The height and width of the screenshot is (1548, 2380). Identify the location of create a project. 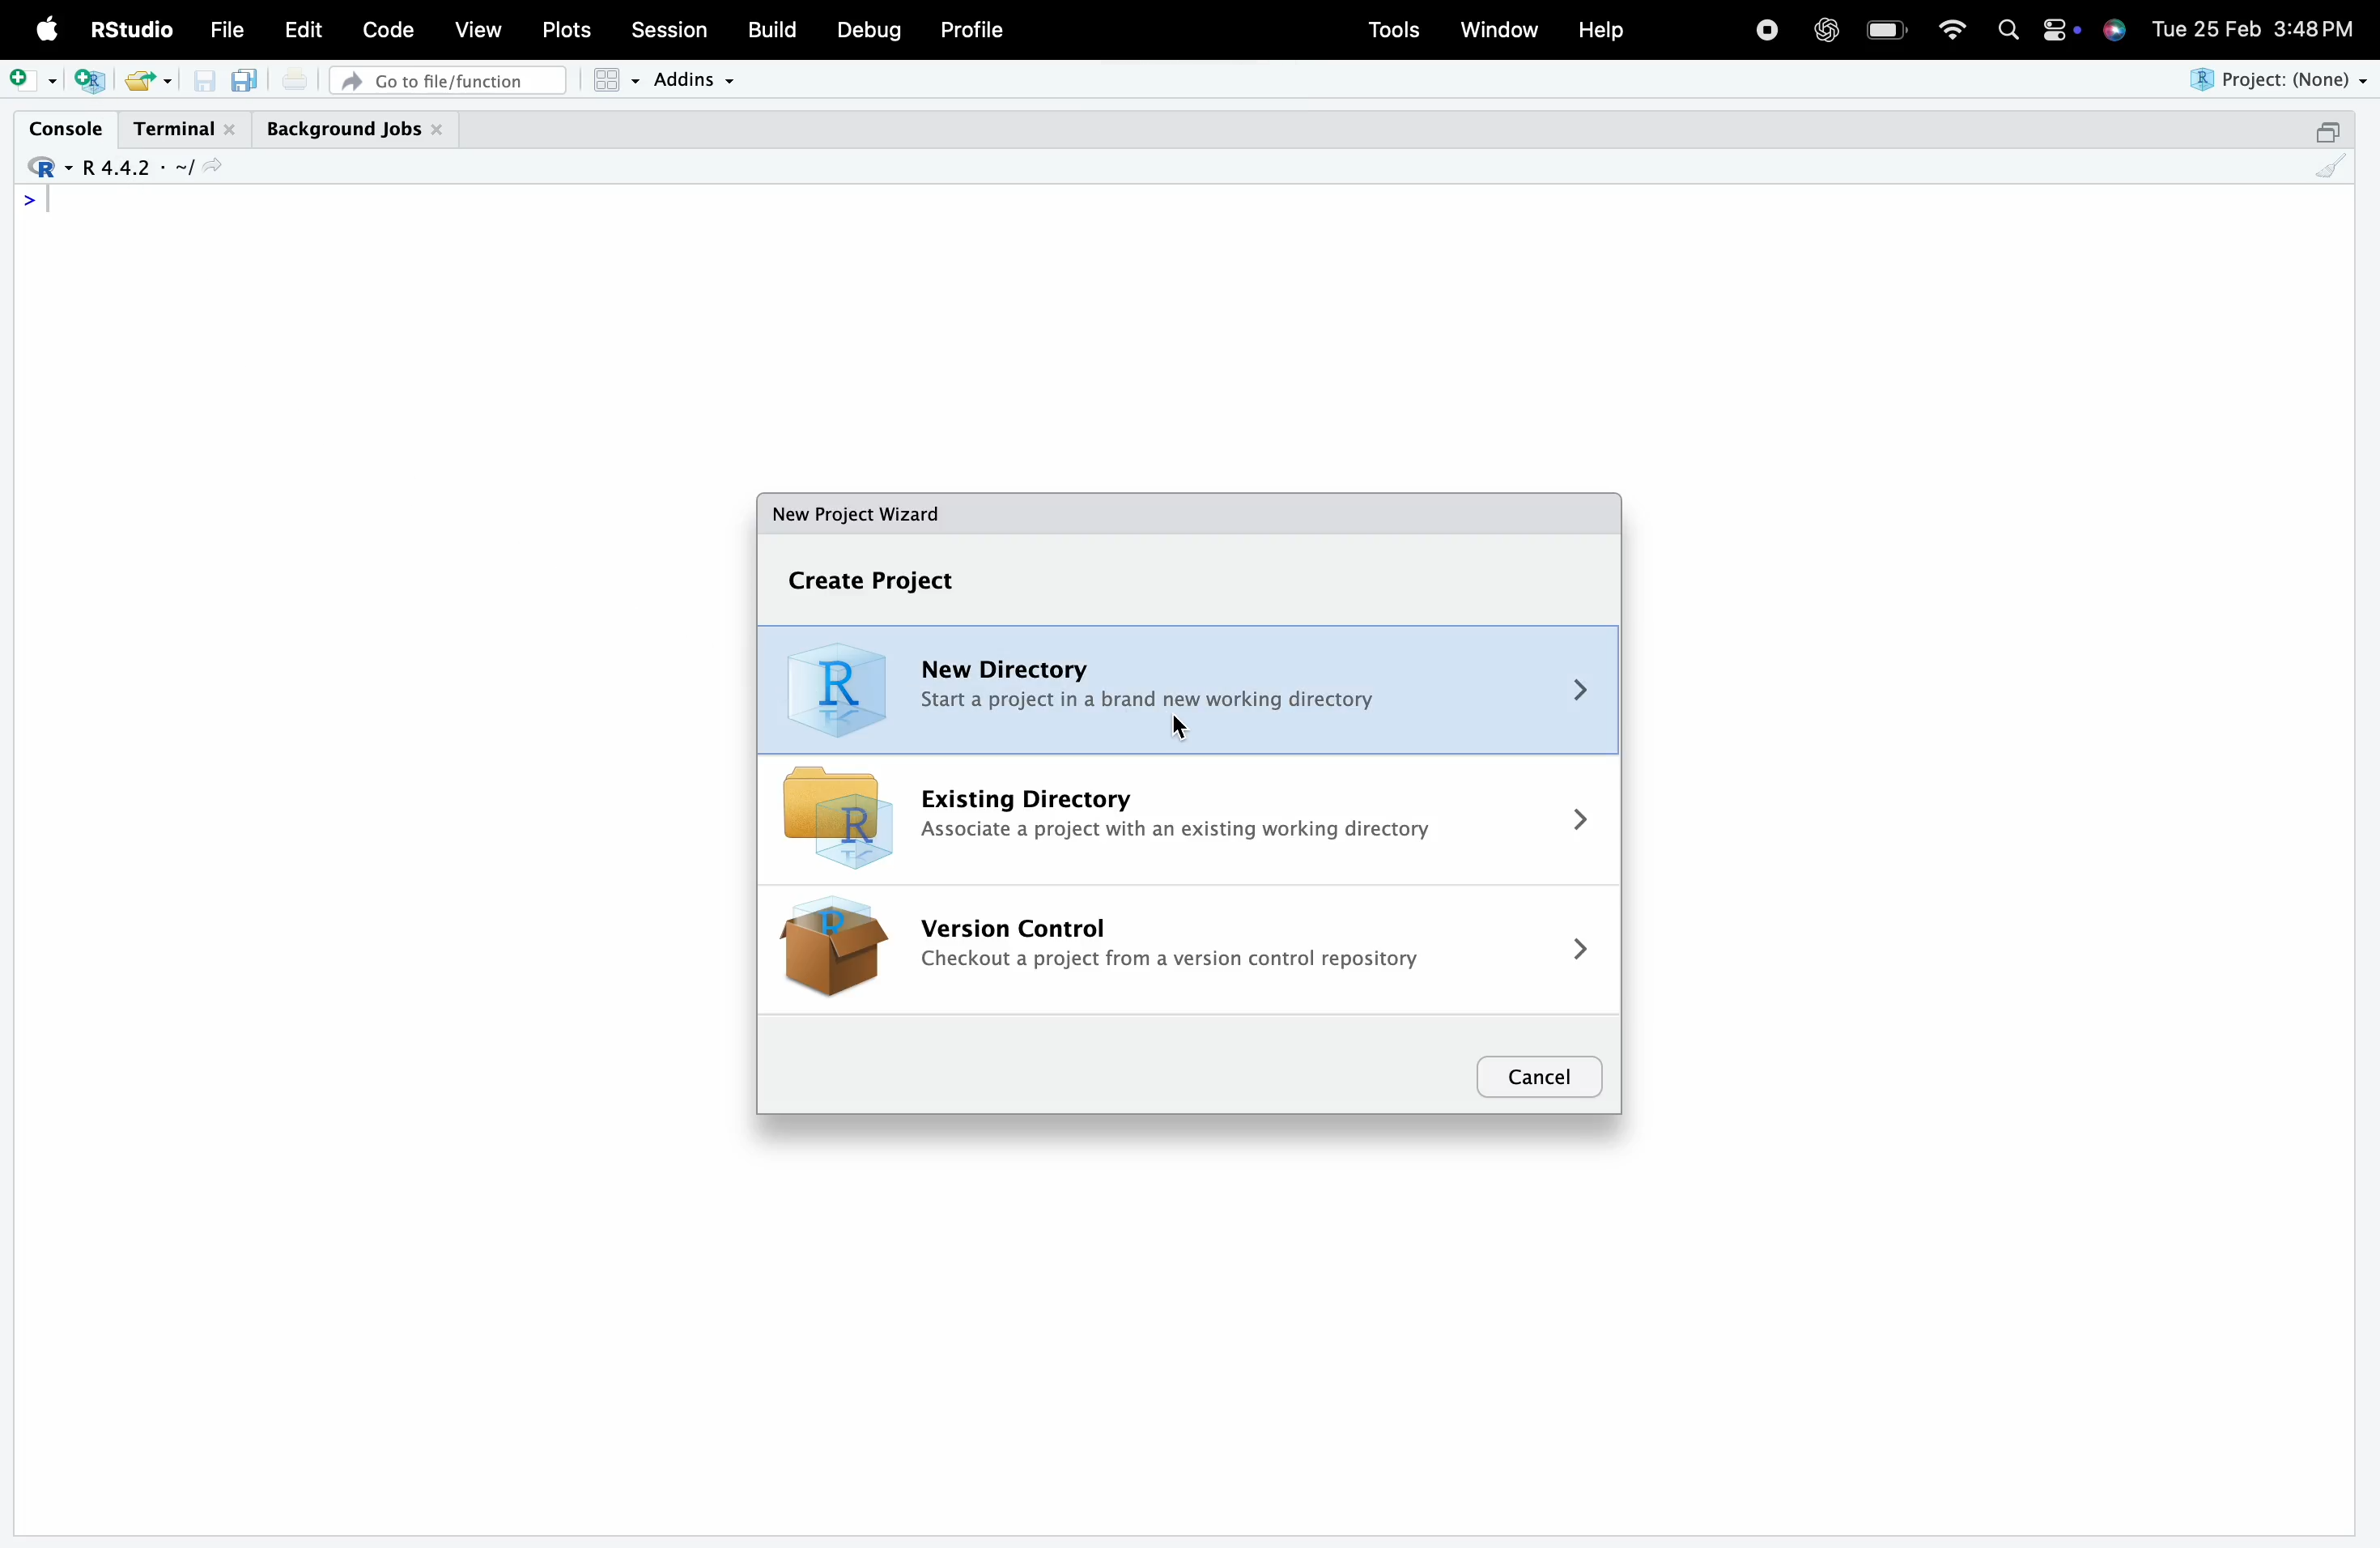
(90, 81).